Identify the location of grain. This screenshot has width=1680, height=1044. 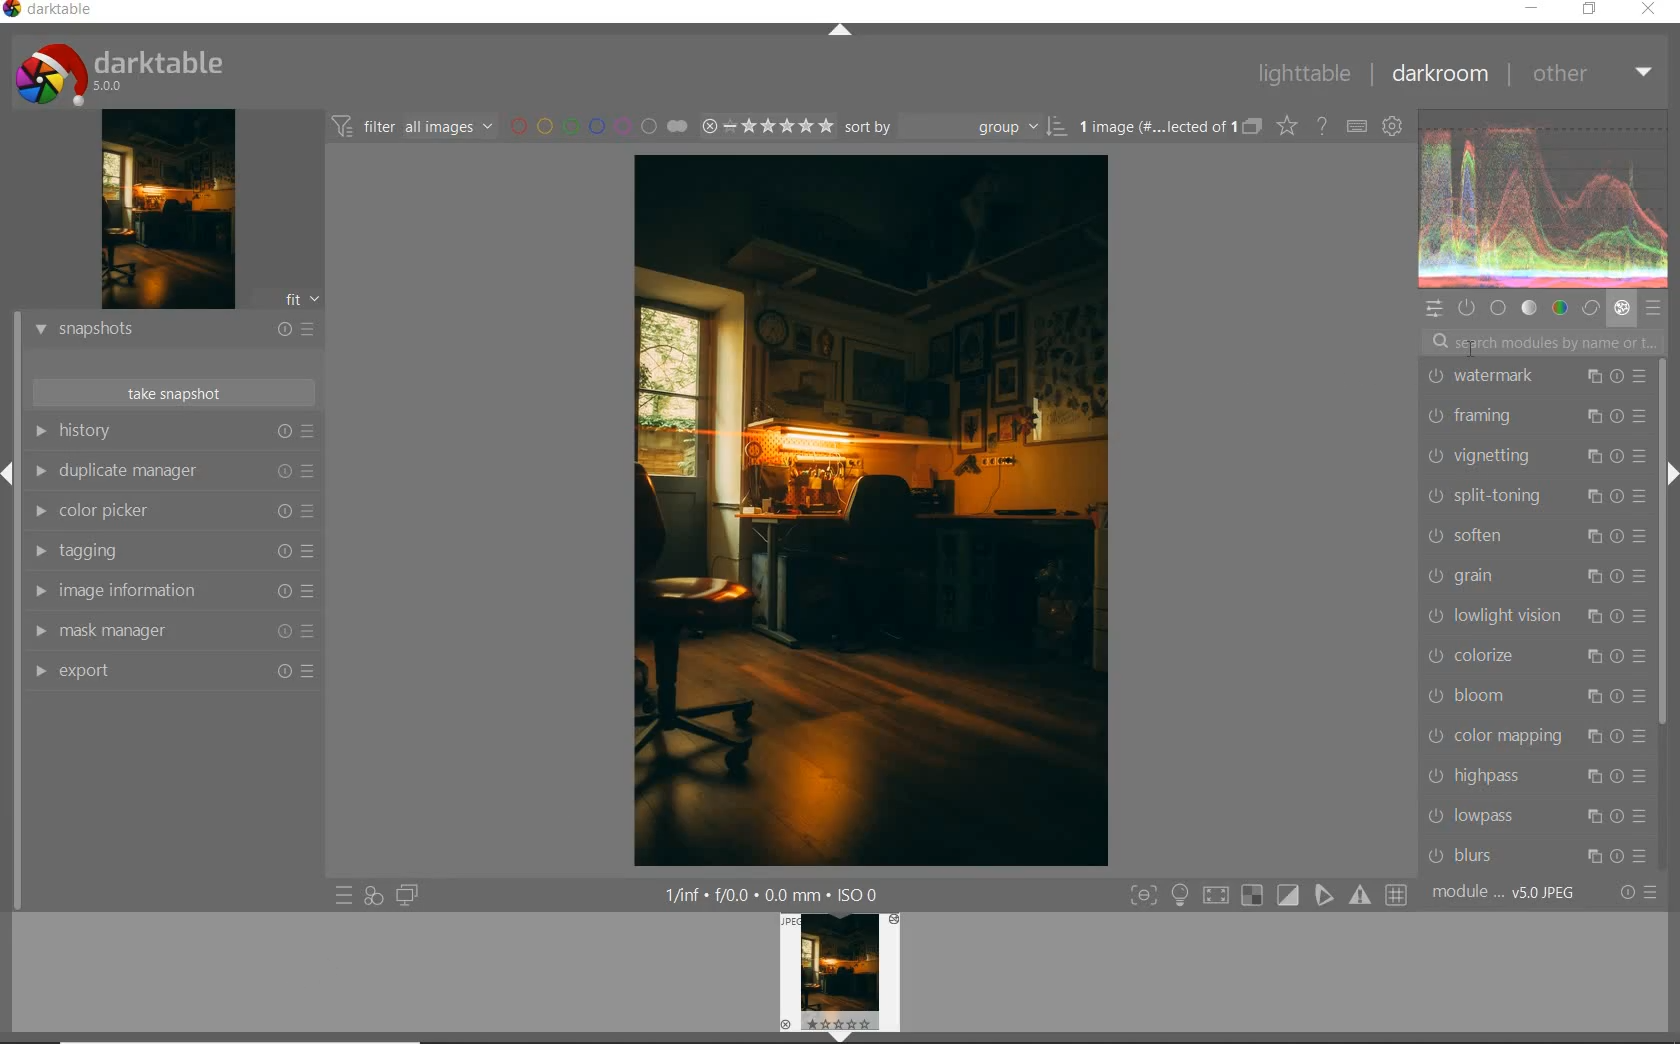
(1535, 576).